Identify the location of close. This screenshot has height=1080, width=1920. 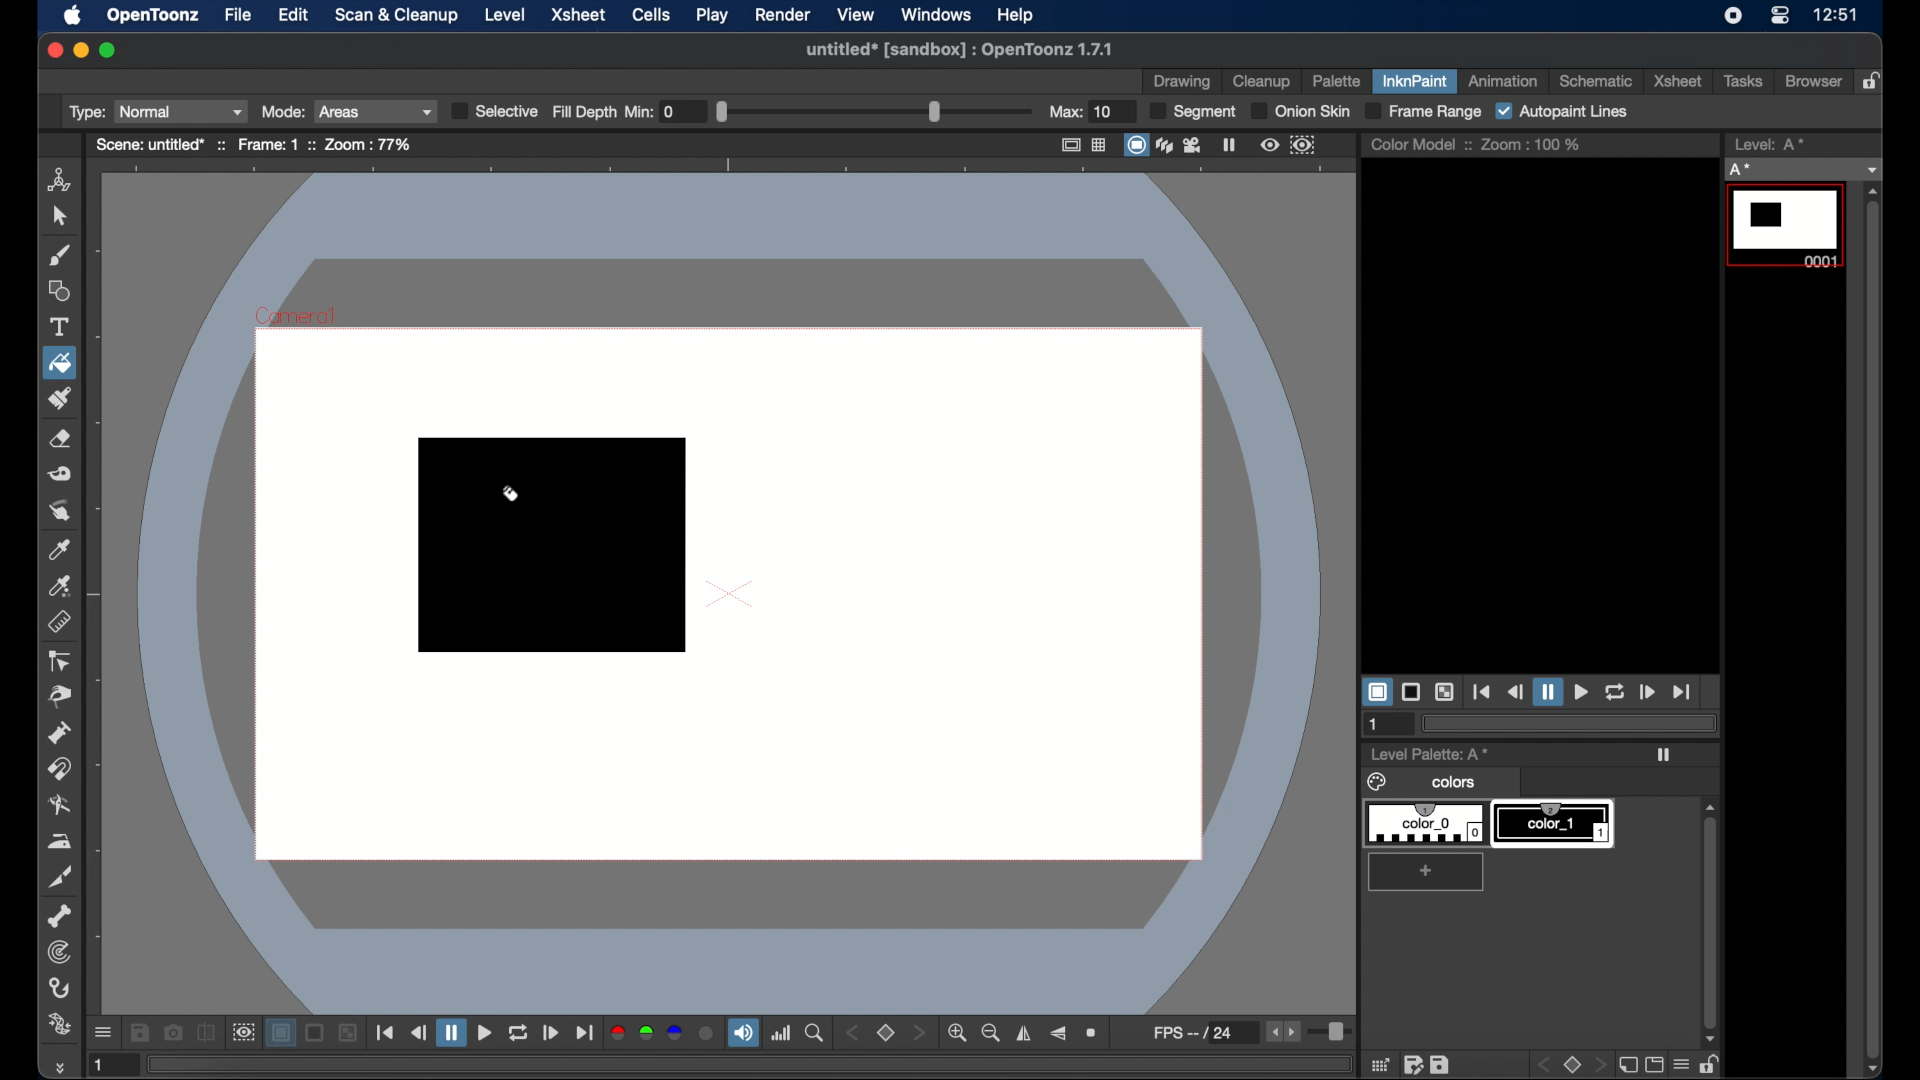
(53, 51).